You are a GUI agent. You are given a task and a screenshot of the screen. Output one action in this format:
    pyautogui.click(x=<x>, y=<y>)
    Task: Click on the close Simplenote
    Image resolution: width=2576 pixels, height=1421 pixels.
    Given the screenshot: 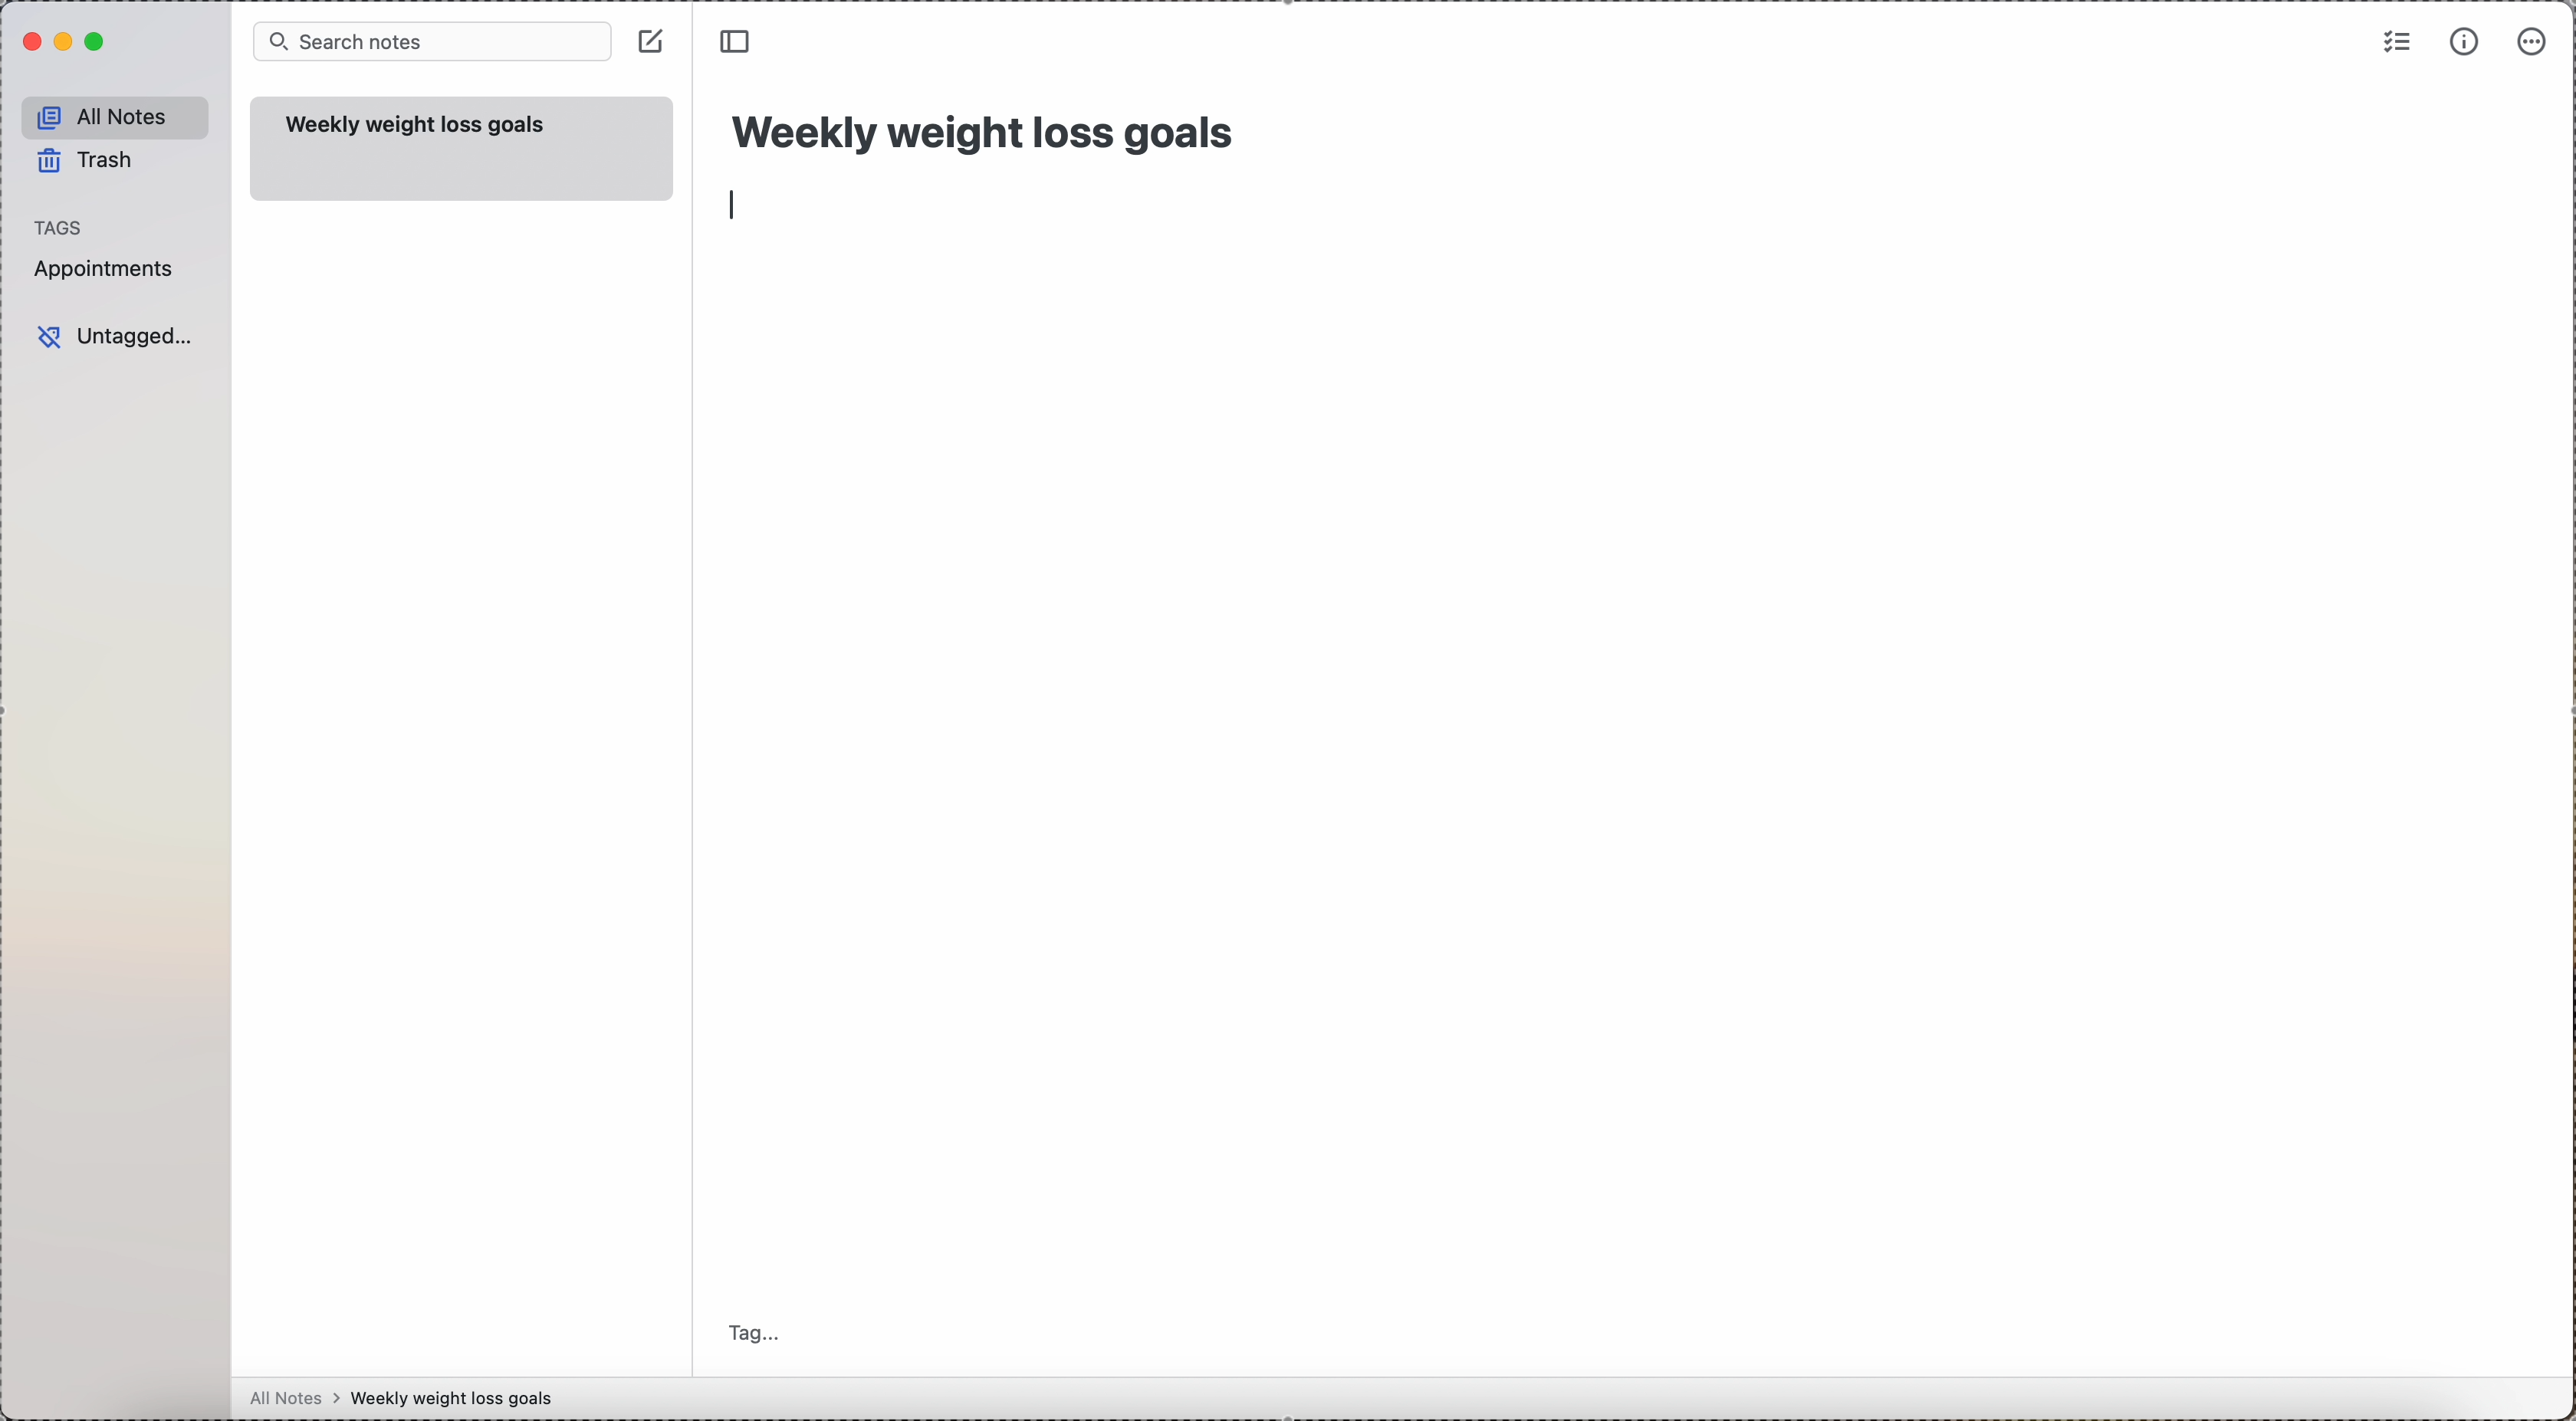 What is the action you would take?
    pyautogui.click(x=32, y=41)
    